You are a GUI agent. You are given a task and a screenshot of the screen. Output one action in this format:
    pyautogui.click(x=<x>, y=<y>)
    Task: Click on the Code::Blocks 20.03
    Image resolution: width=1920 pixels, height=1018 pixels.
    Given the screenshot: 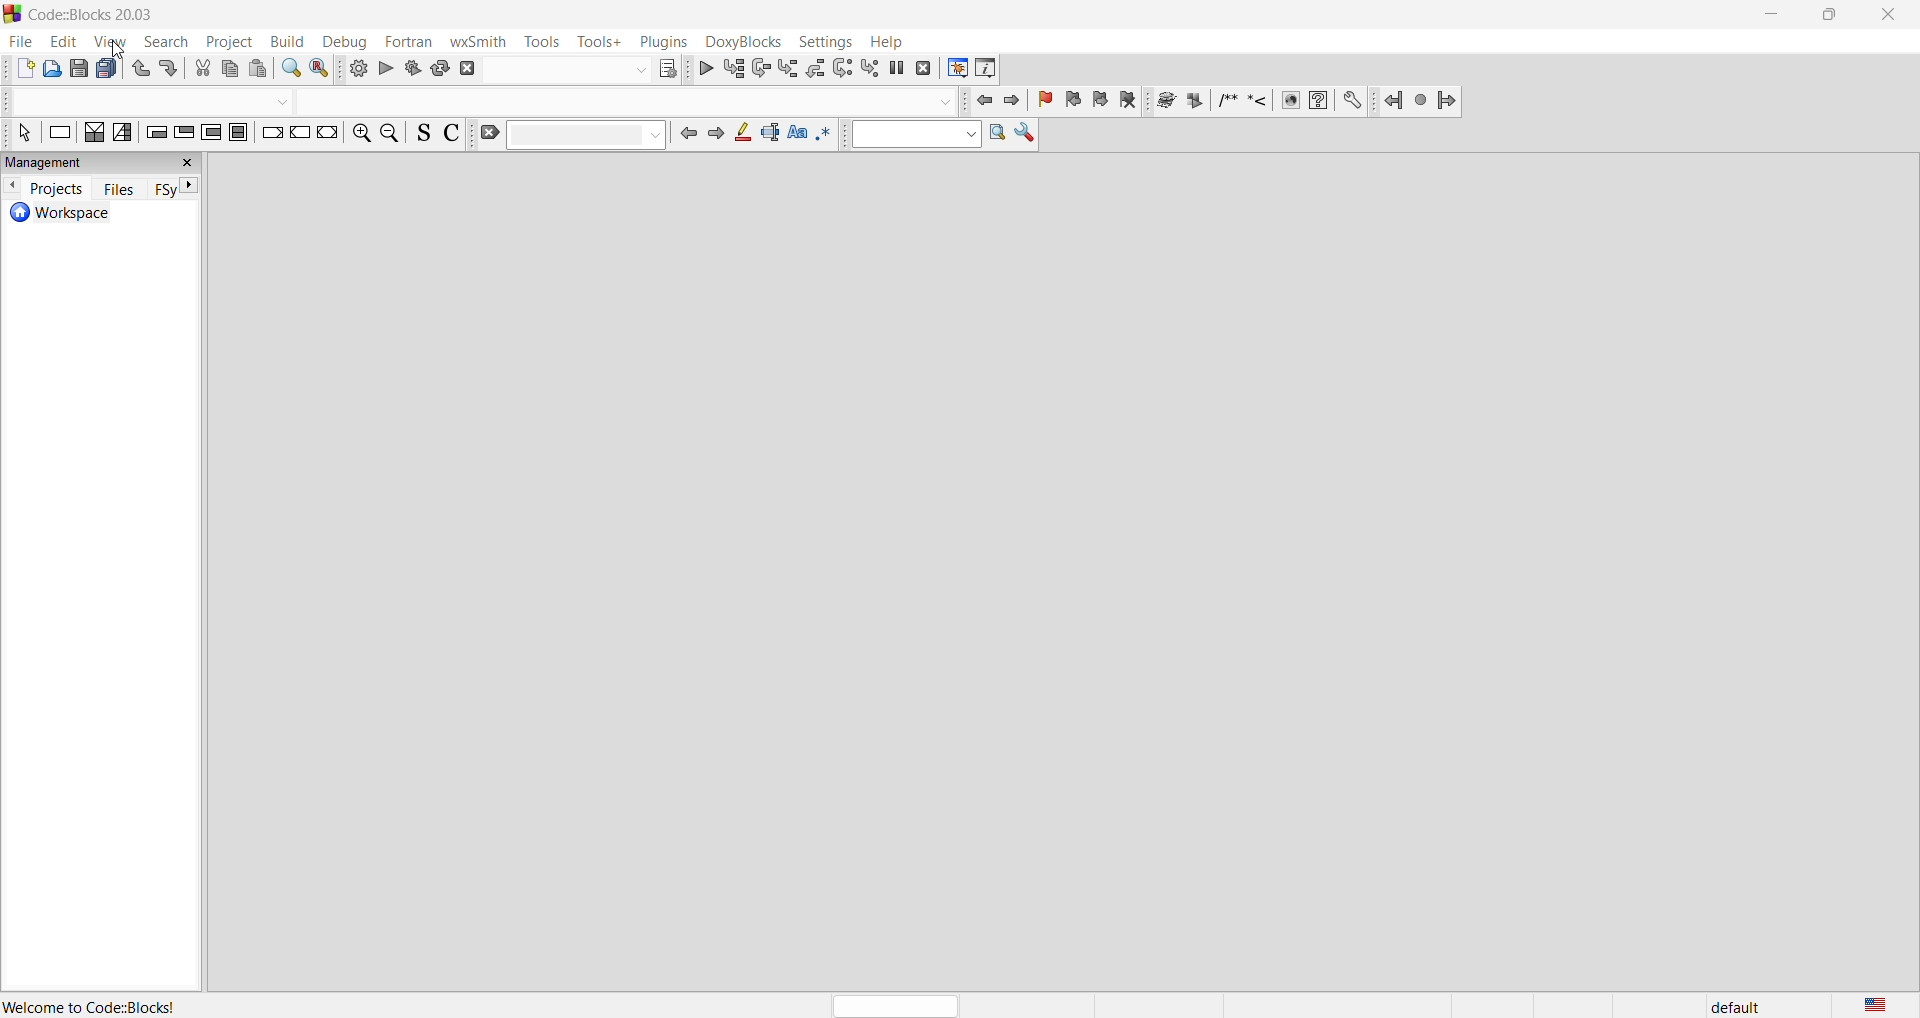 What is the action you would take?
    pyautogui.click(x=79, y=15)
    